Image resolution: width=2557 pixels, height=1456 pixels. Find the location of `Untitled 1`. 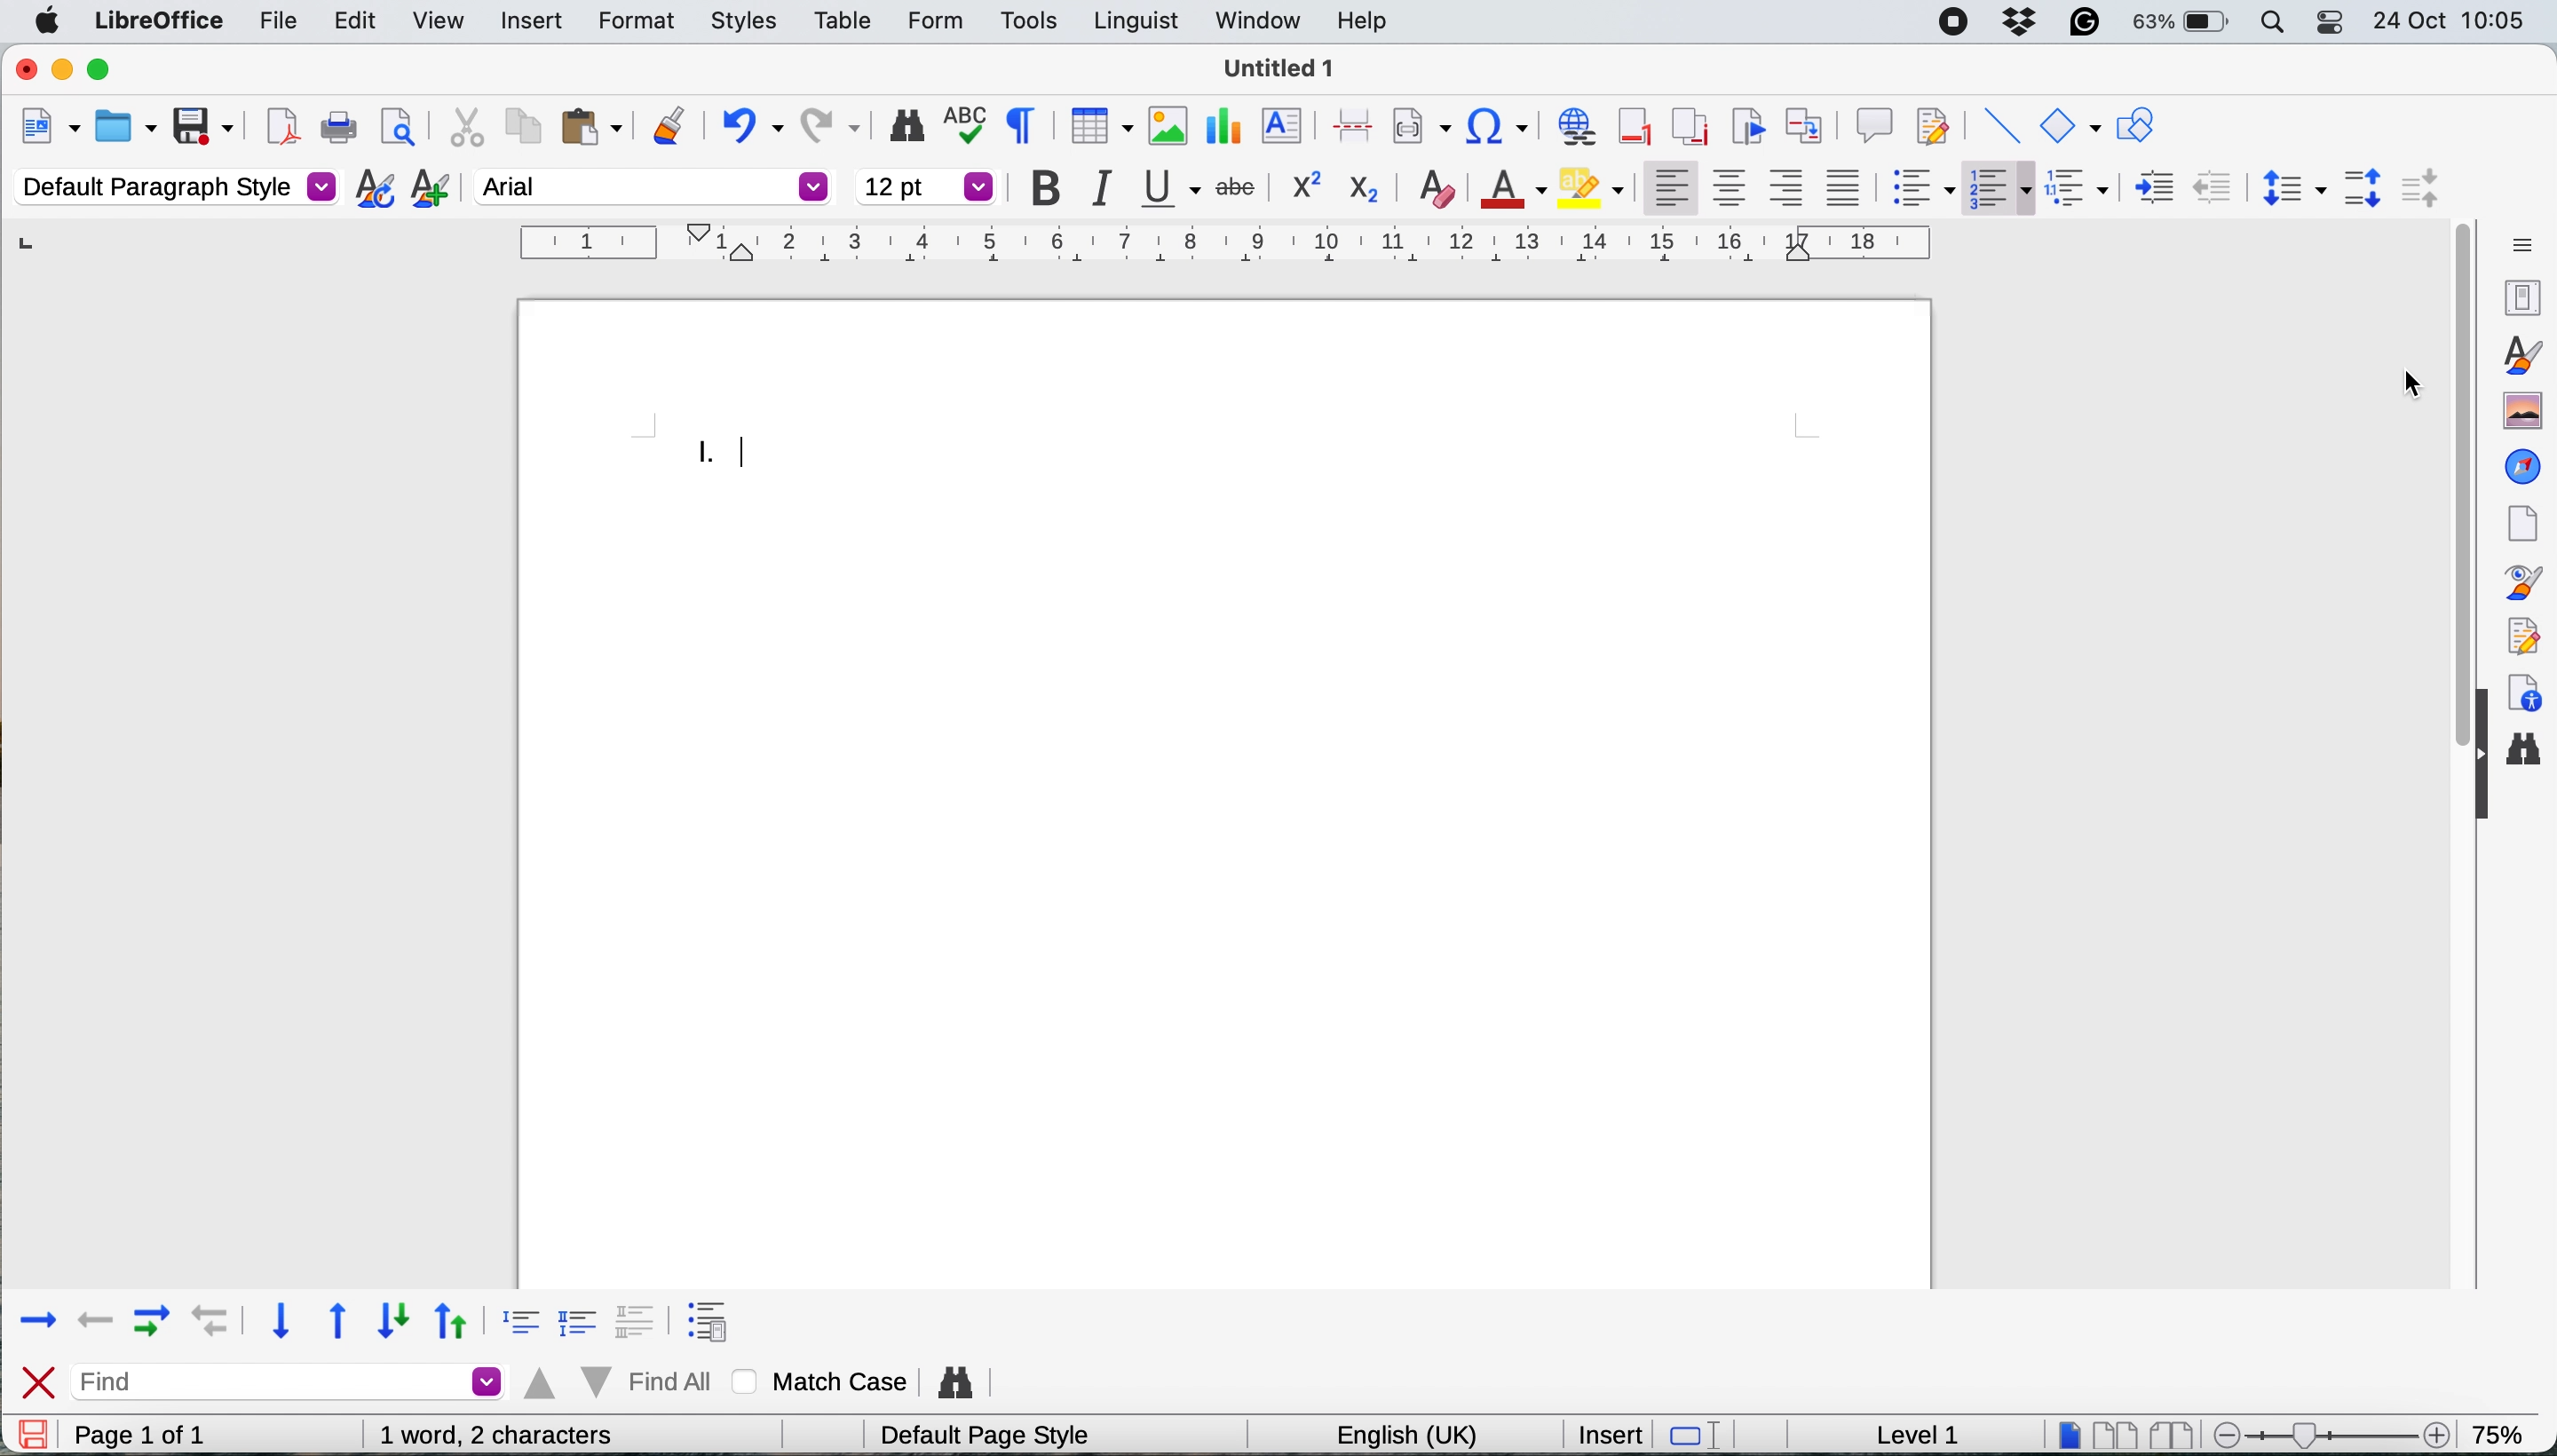

Untitled 1 is located at coordinates (1279, 69).